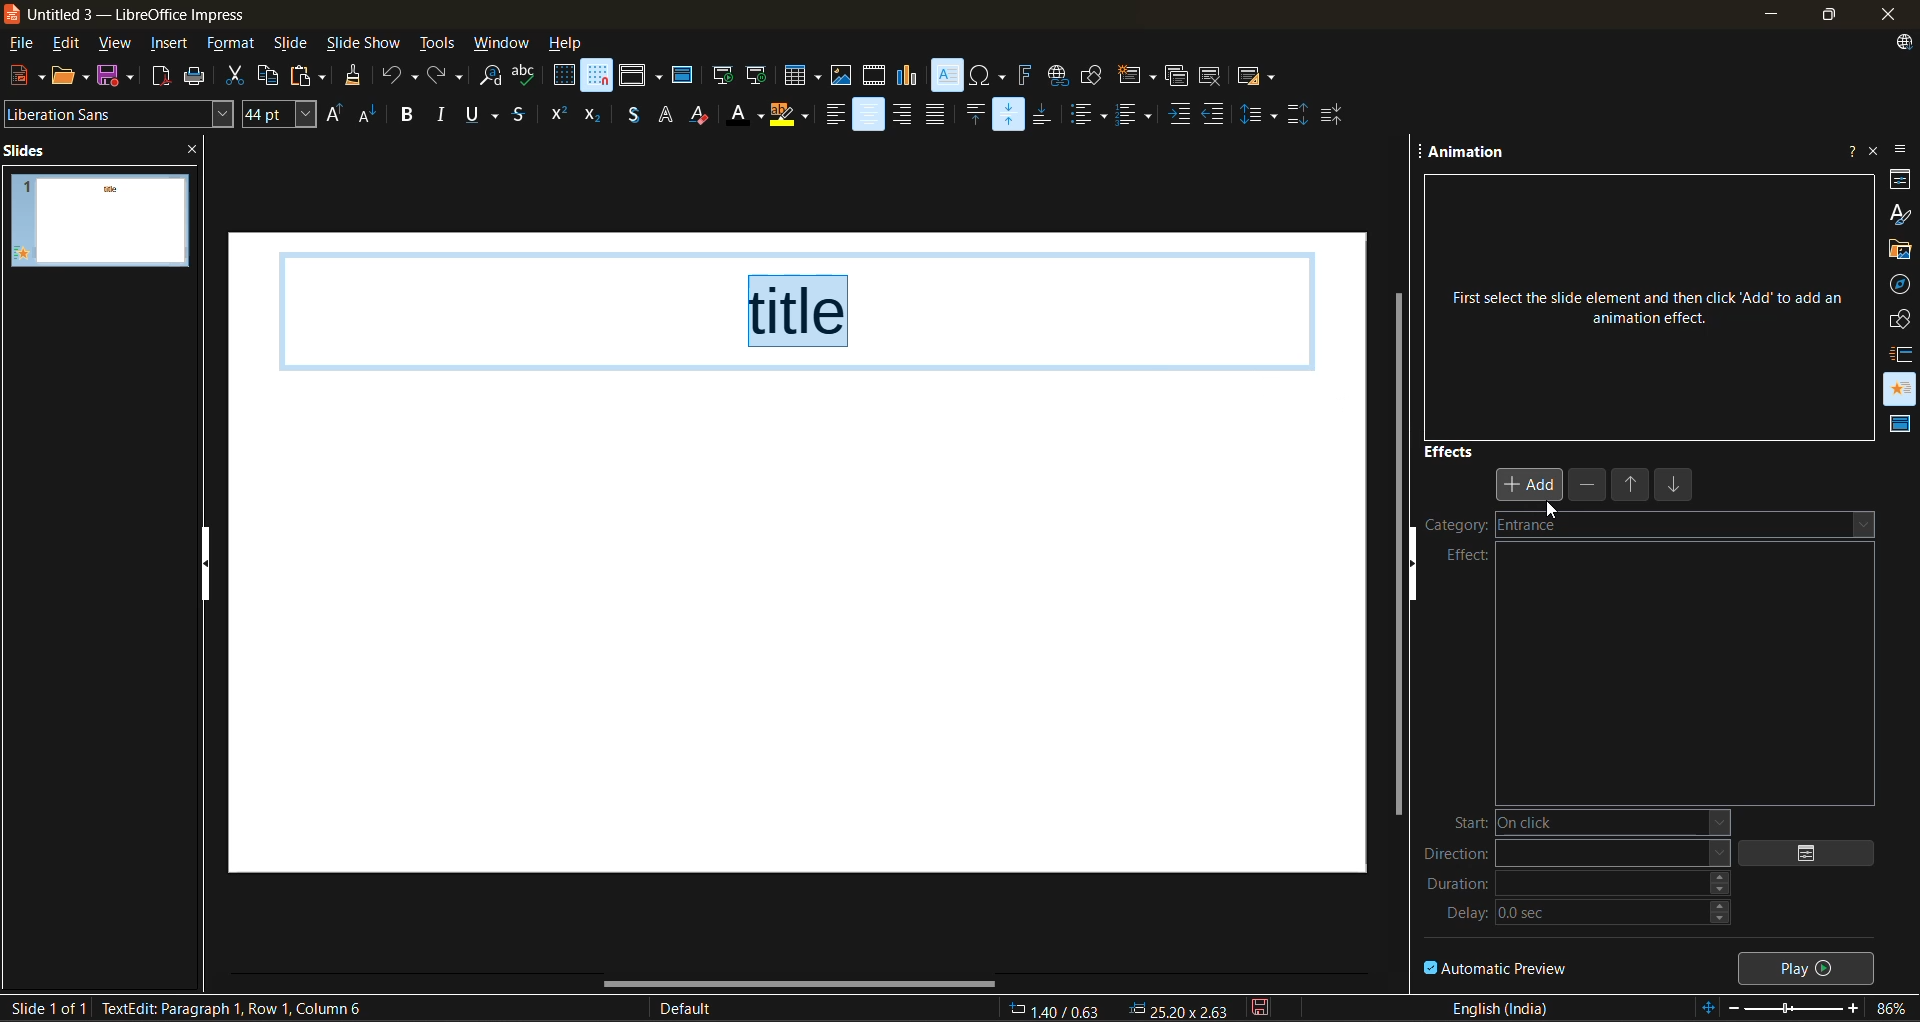 The width and height of the screenshot is (1920, 1022). What do you see at coordinates (1647, 298) in the screenshot?
I see `First select the slide element and then click ‘Add’ to add an
animation effect.` at bounding box center [1647, 298].